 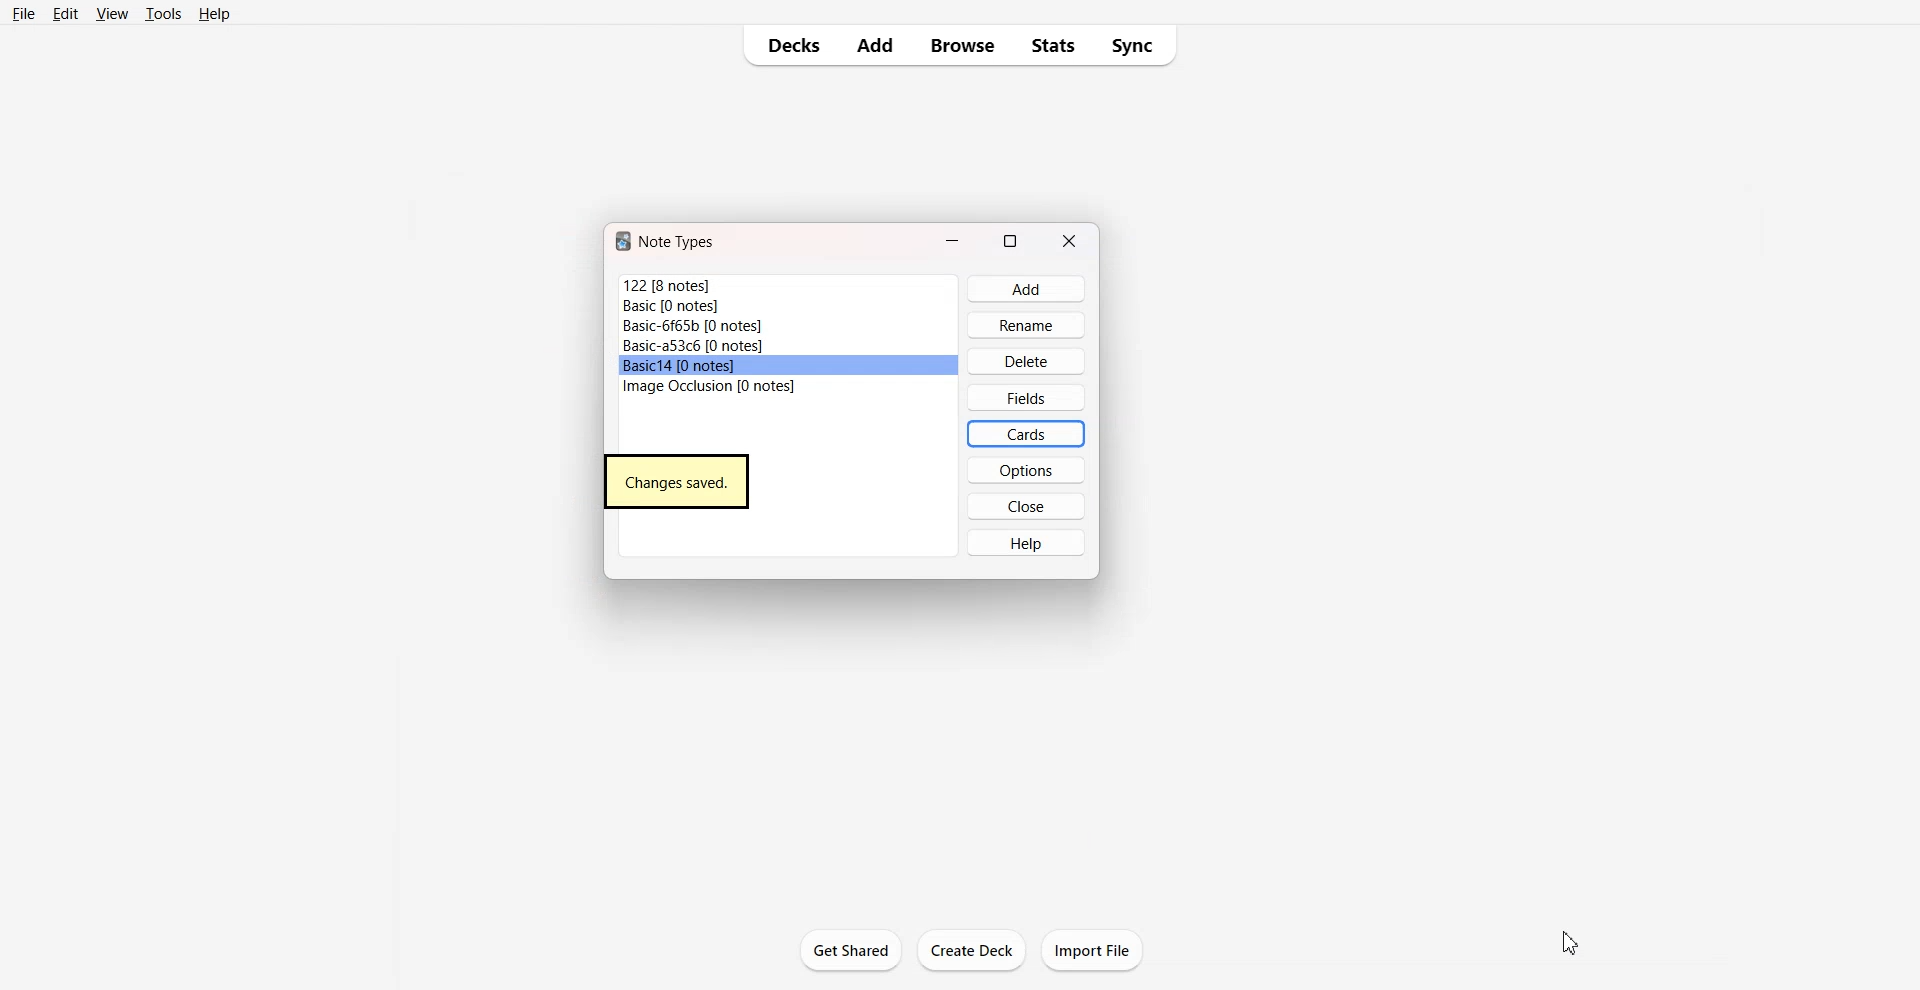 I want to click on File, so click(x=789, y=346).